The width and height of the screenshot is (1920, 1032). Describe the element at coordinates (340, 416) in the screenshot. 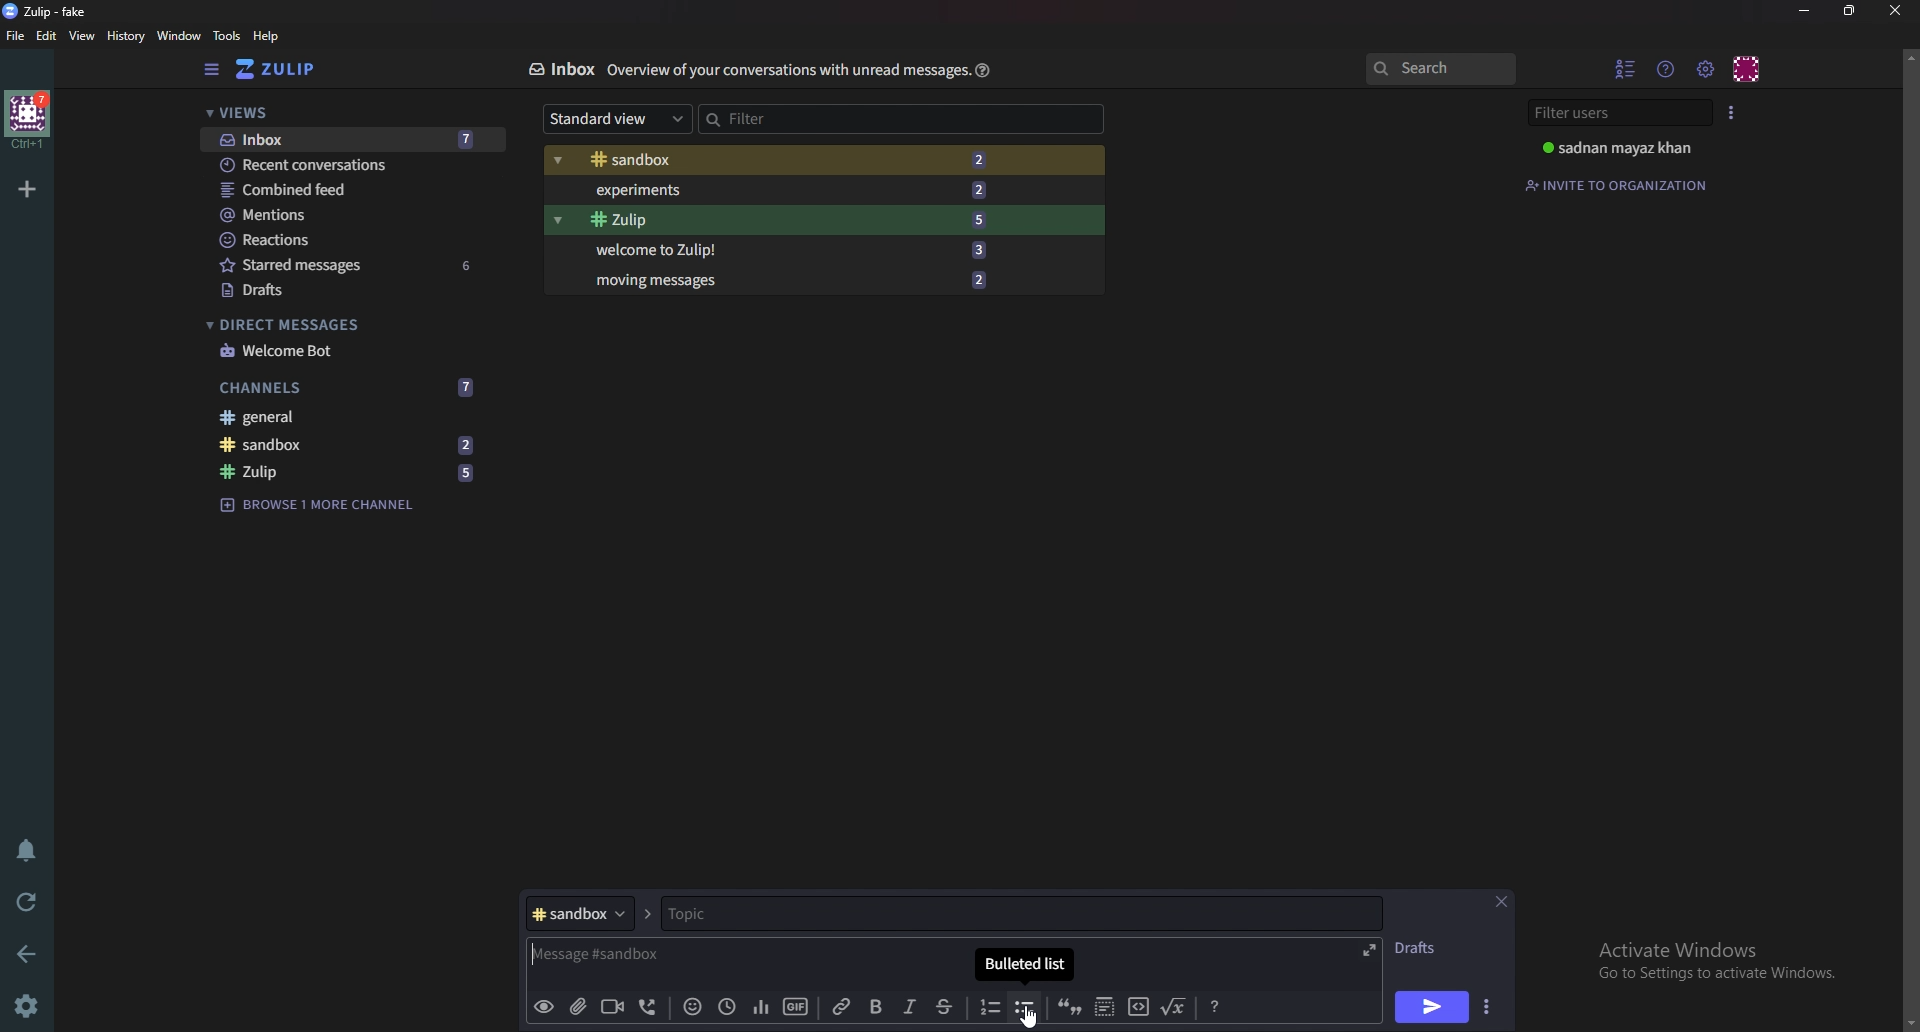

I see `General` at that location.